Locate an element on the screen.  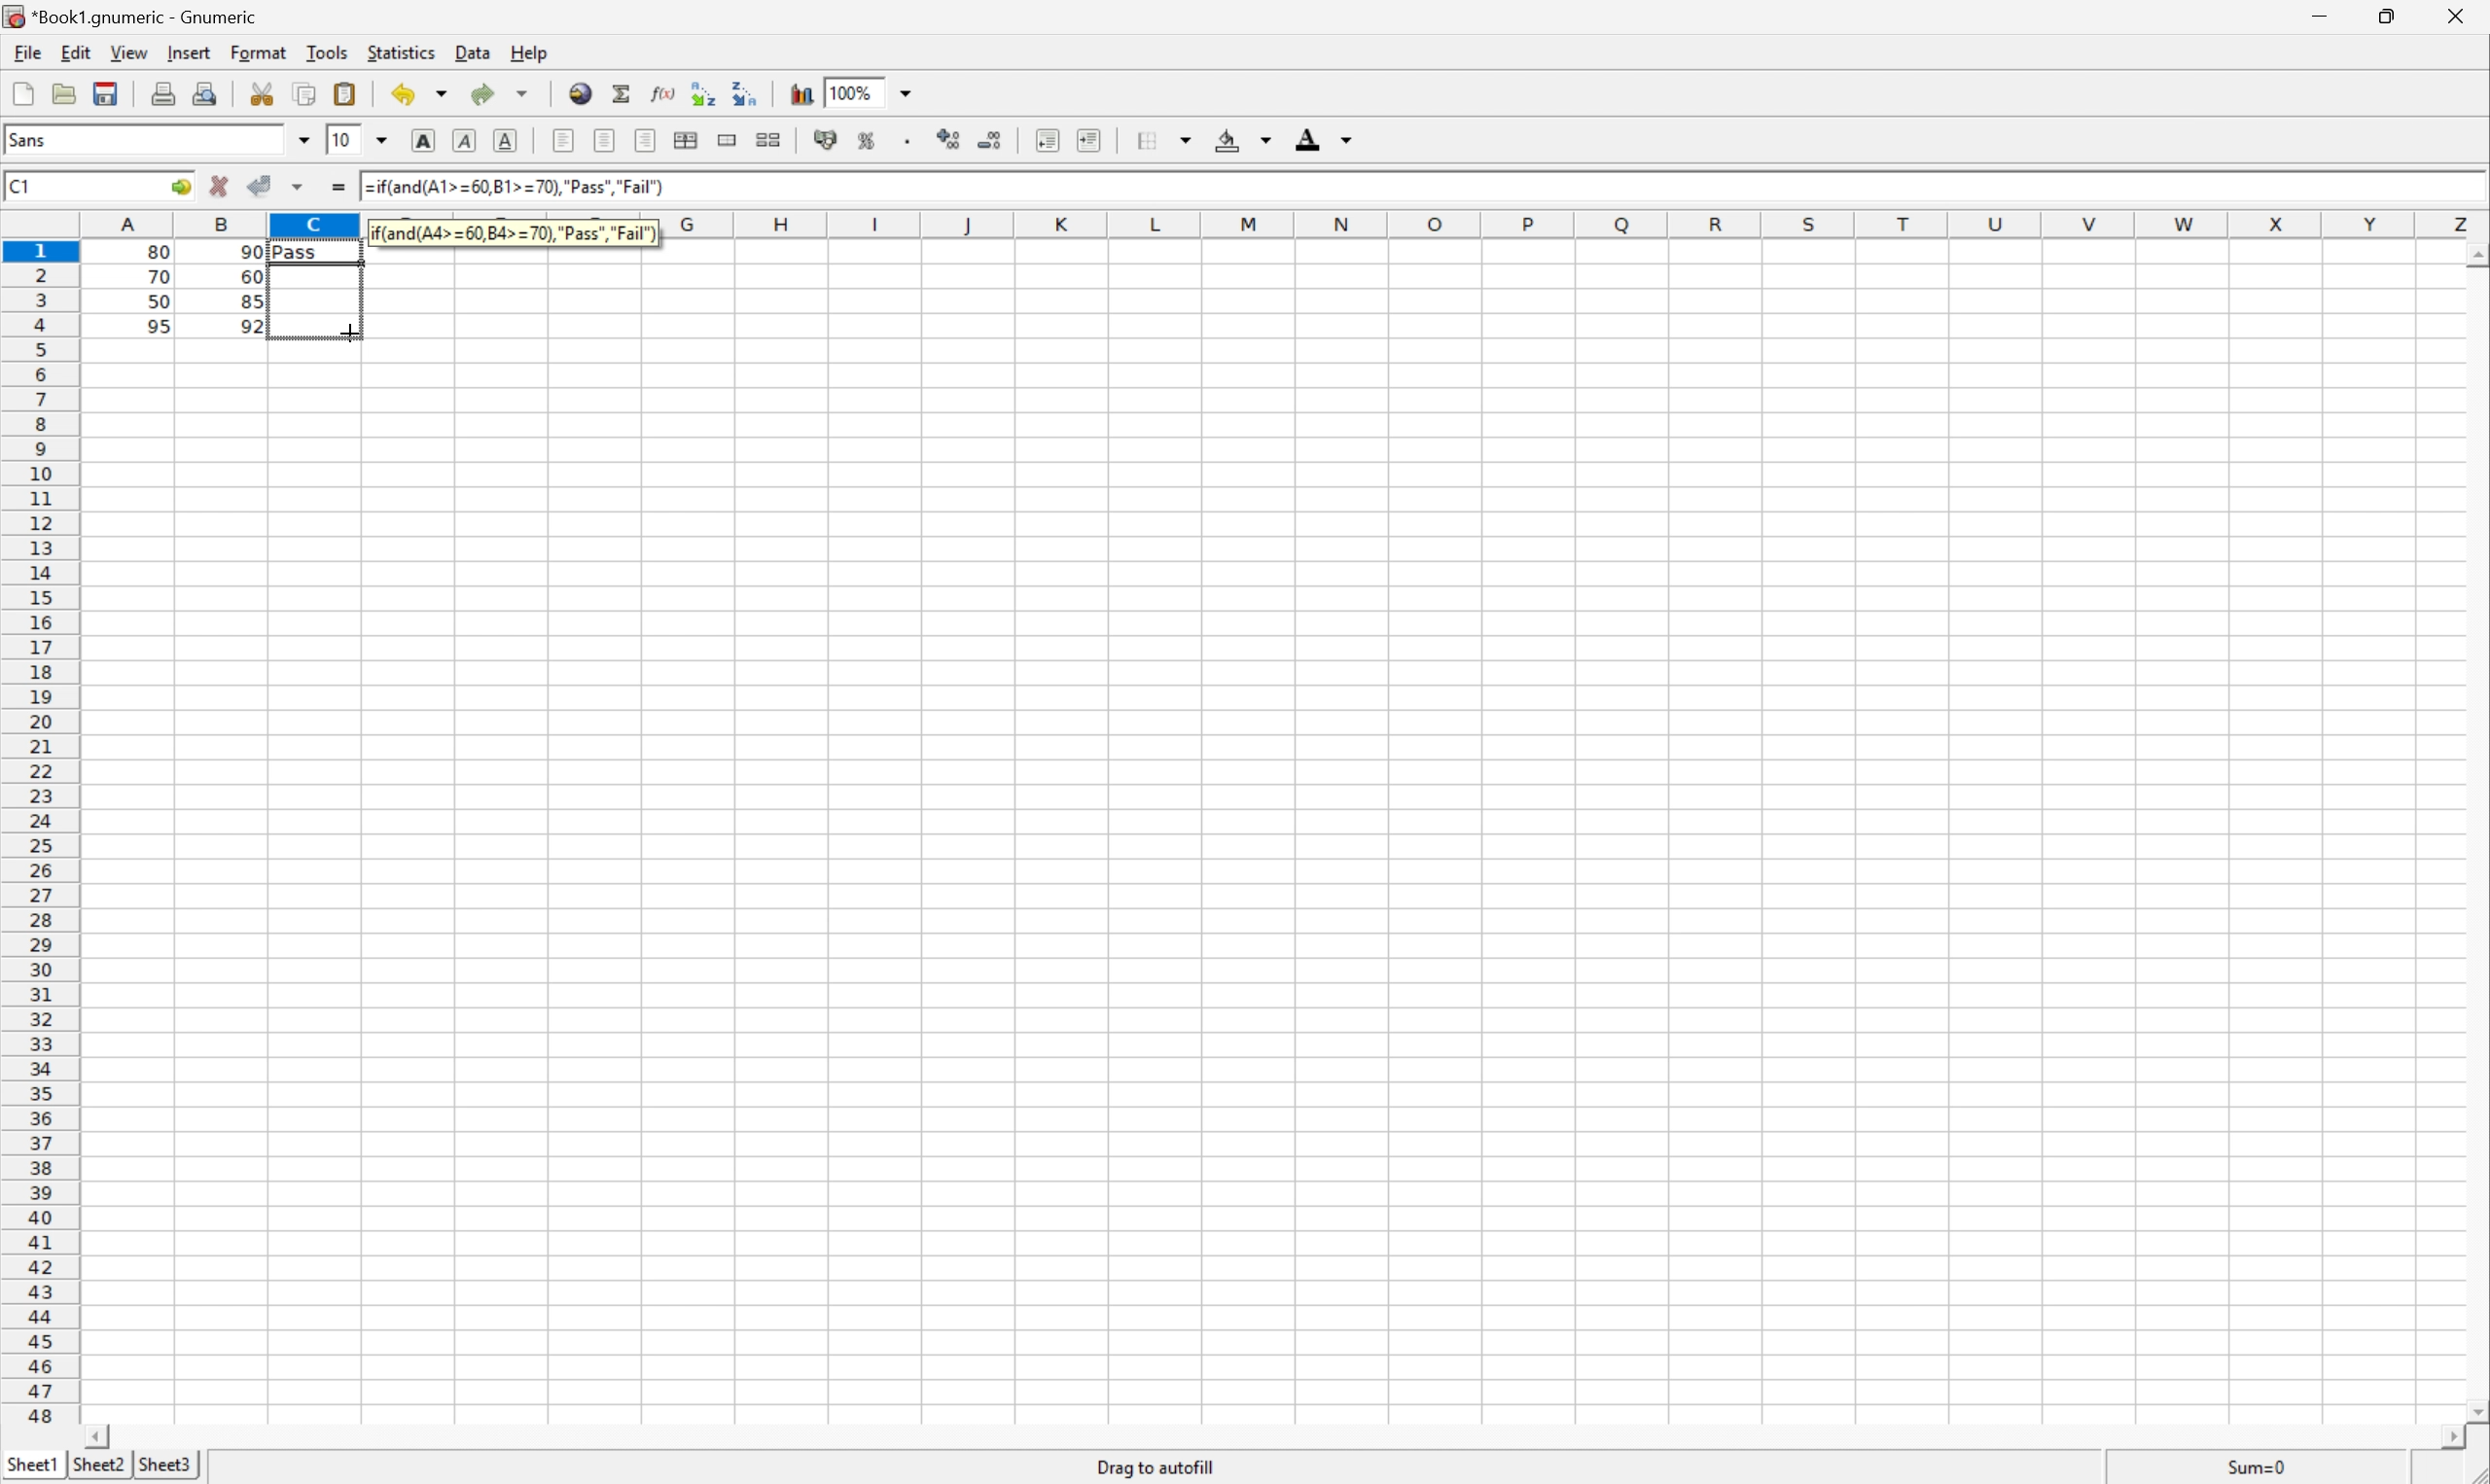
Go to... is located at coordinates (182, 187).